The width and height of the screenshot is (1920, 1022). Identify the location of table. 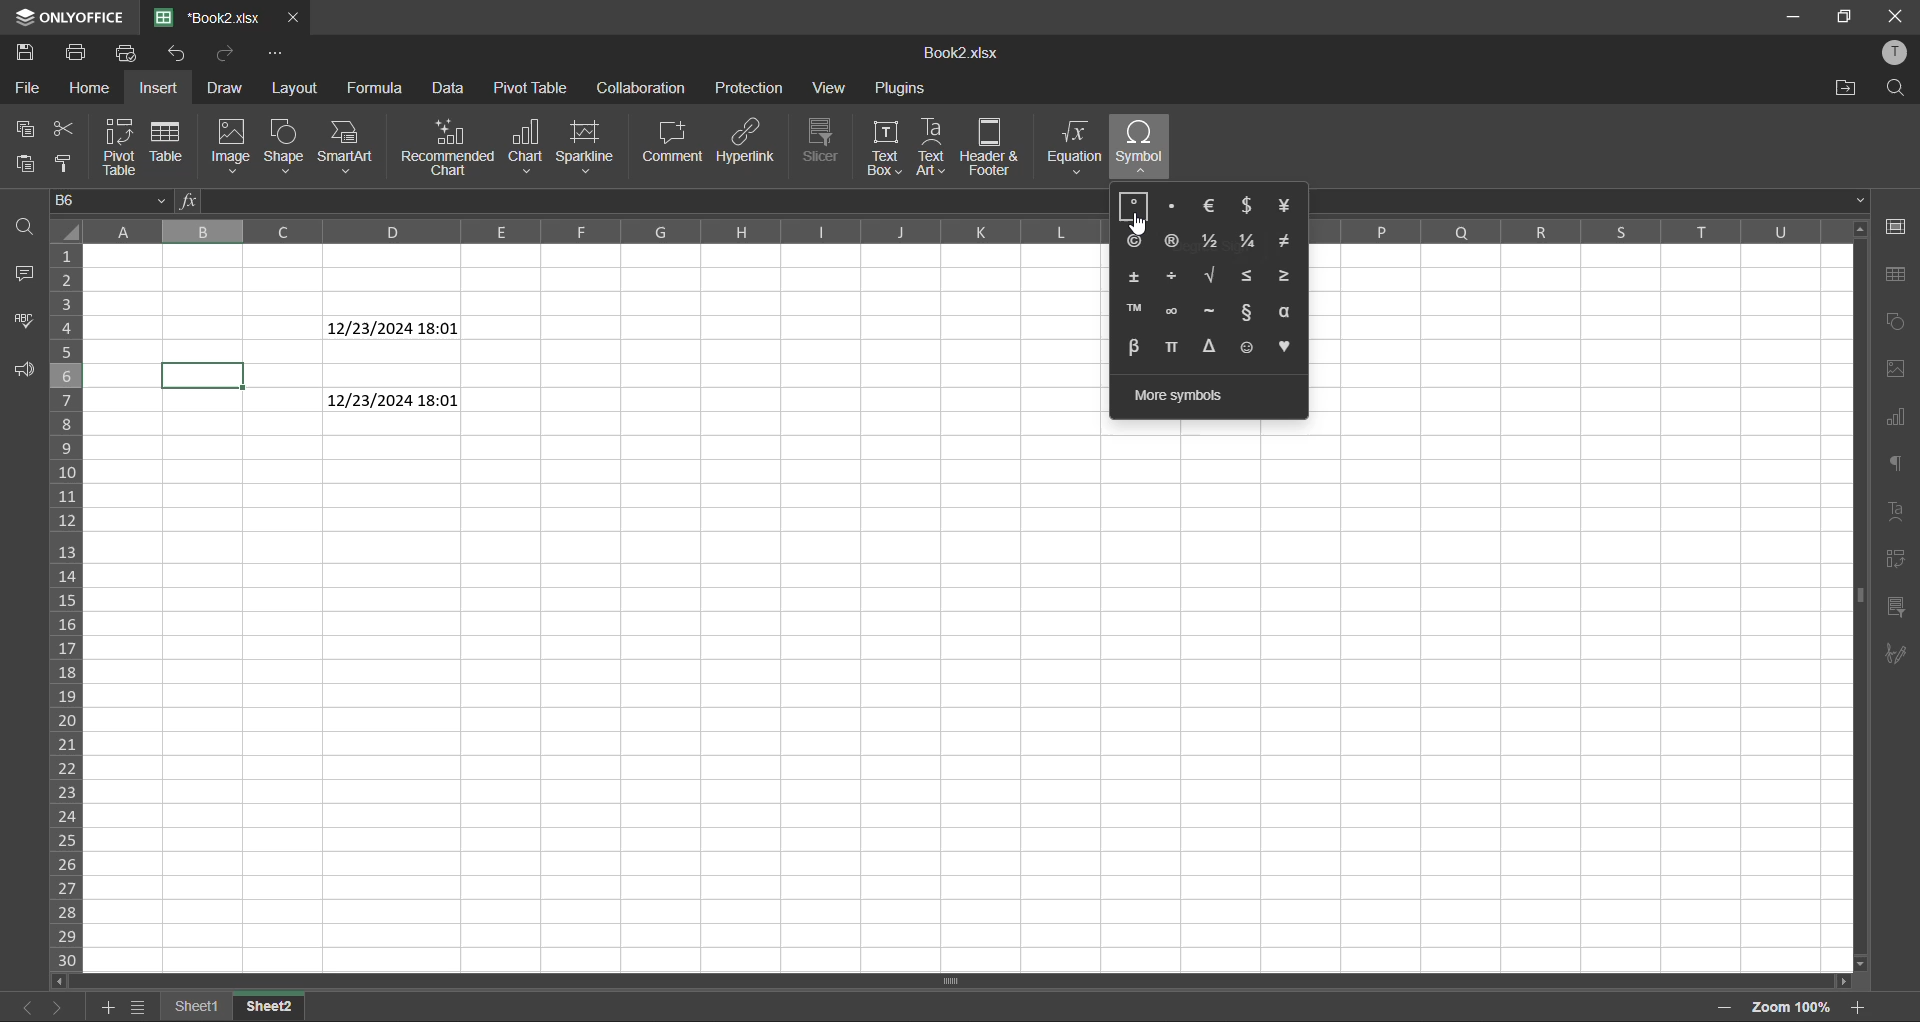
(1896, 276).